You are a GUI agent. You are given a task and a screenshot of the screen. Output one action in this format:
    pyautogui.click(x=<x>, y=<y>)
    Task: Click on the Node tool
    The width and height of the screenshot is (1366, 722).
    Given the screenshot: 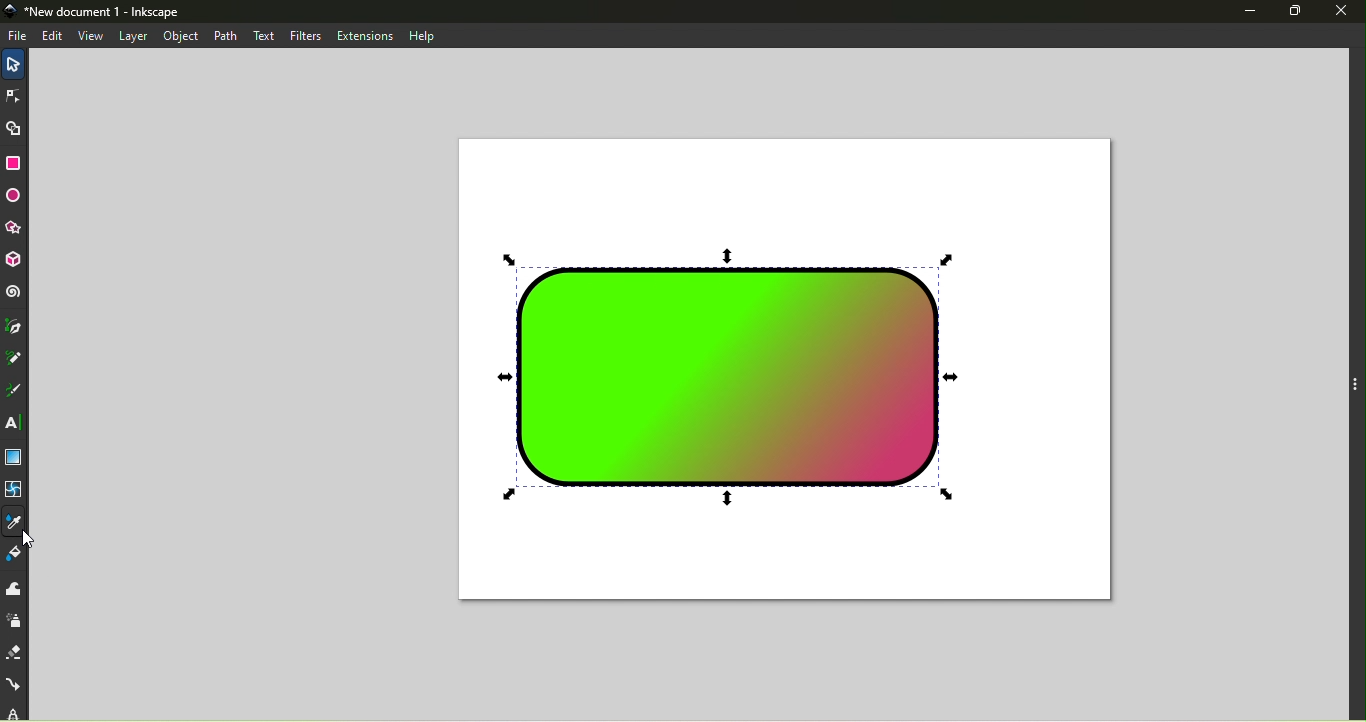 What is the action you would take?
    pyautogui.click(x=13, y=94)
    